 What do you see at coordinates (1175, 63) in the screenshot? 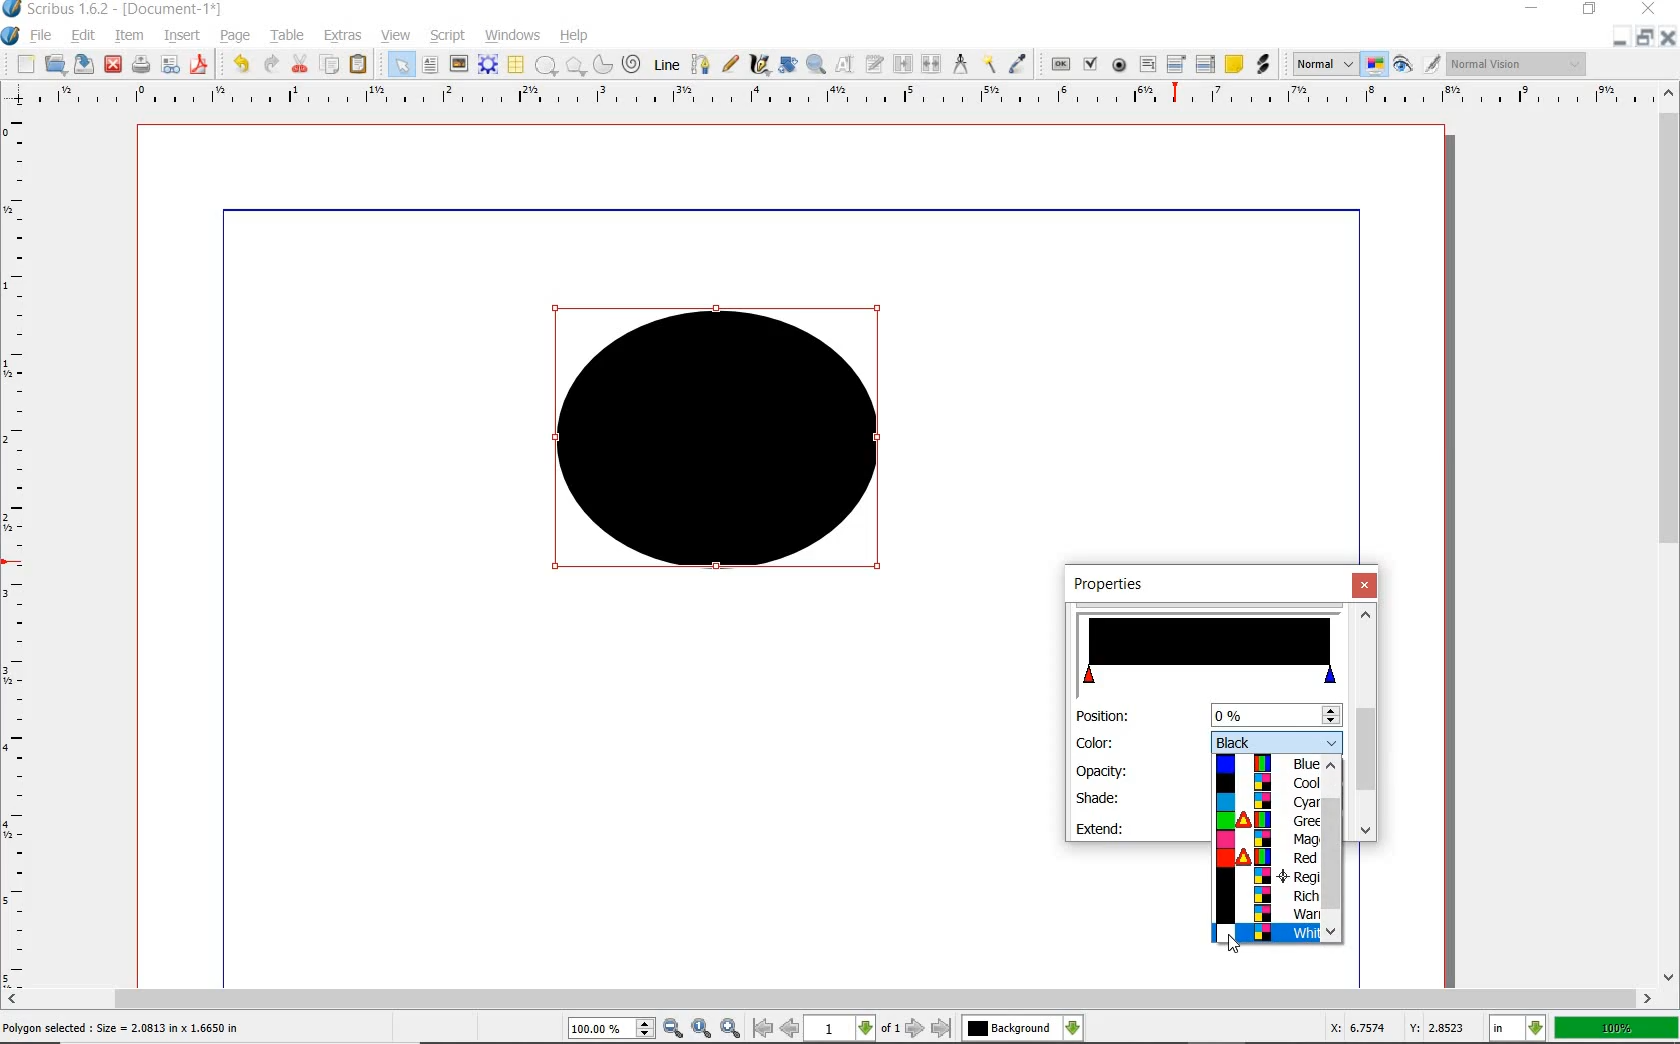
I see `PDF COMBO BOX` at bounding box center [1175, 63].